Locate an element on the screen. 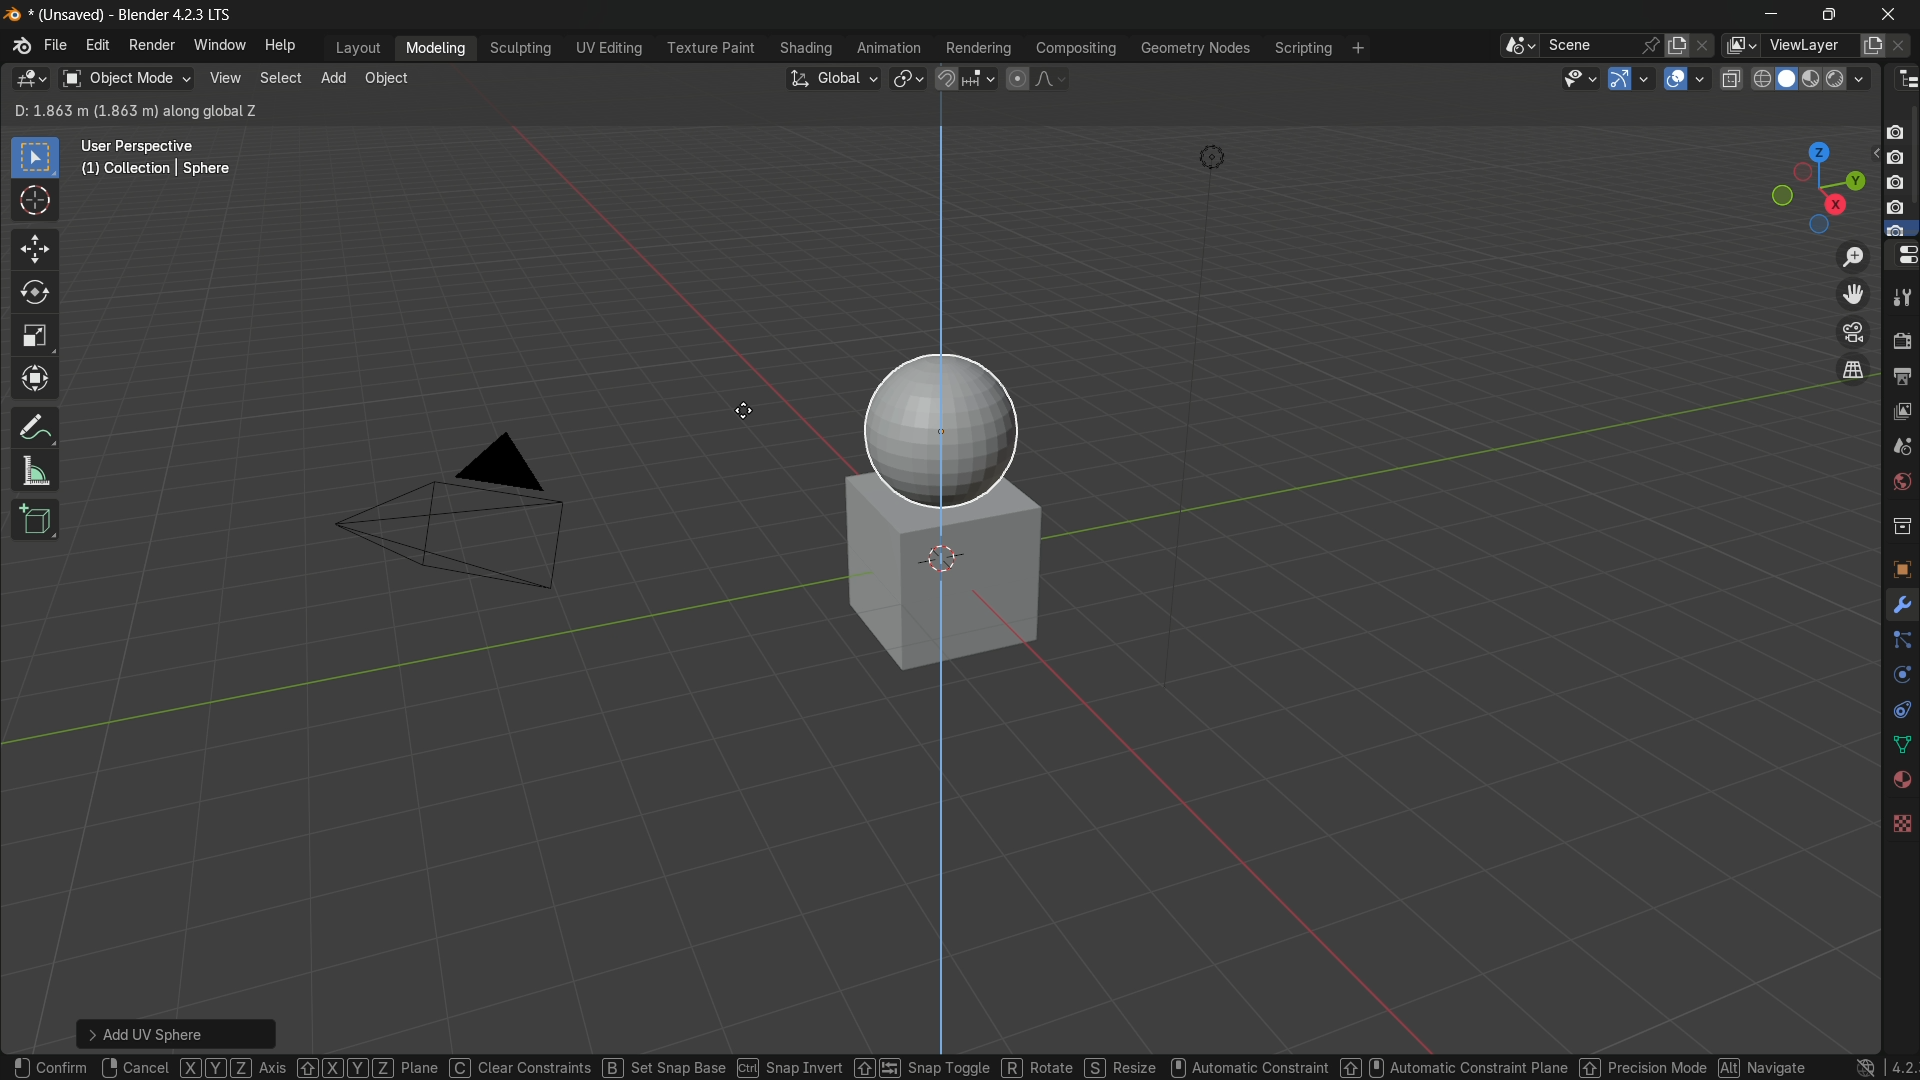 This screenshot has height=1080, width=1920. Automatic Constraint is located at coordinates (1097, 1068).